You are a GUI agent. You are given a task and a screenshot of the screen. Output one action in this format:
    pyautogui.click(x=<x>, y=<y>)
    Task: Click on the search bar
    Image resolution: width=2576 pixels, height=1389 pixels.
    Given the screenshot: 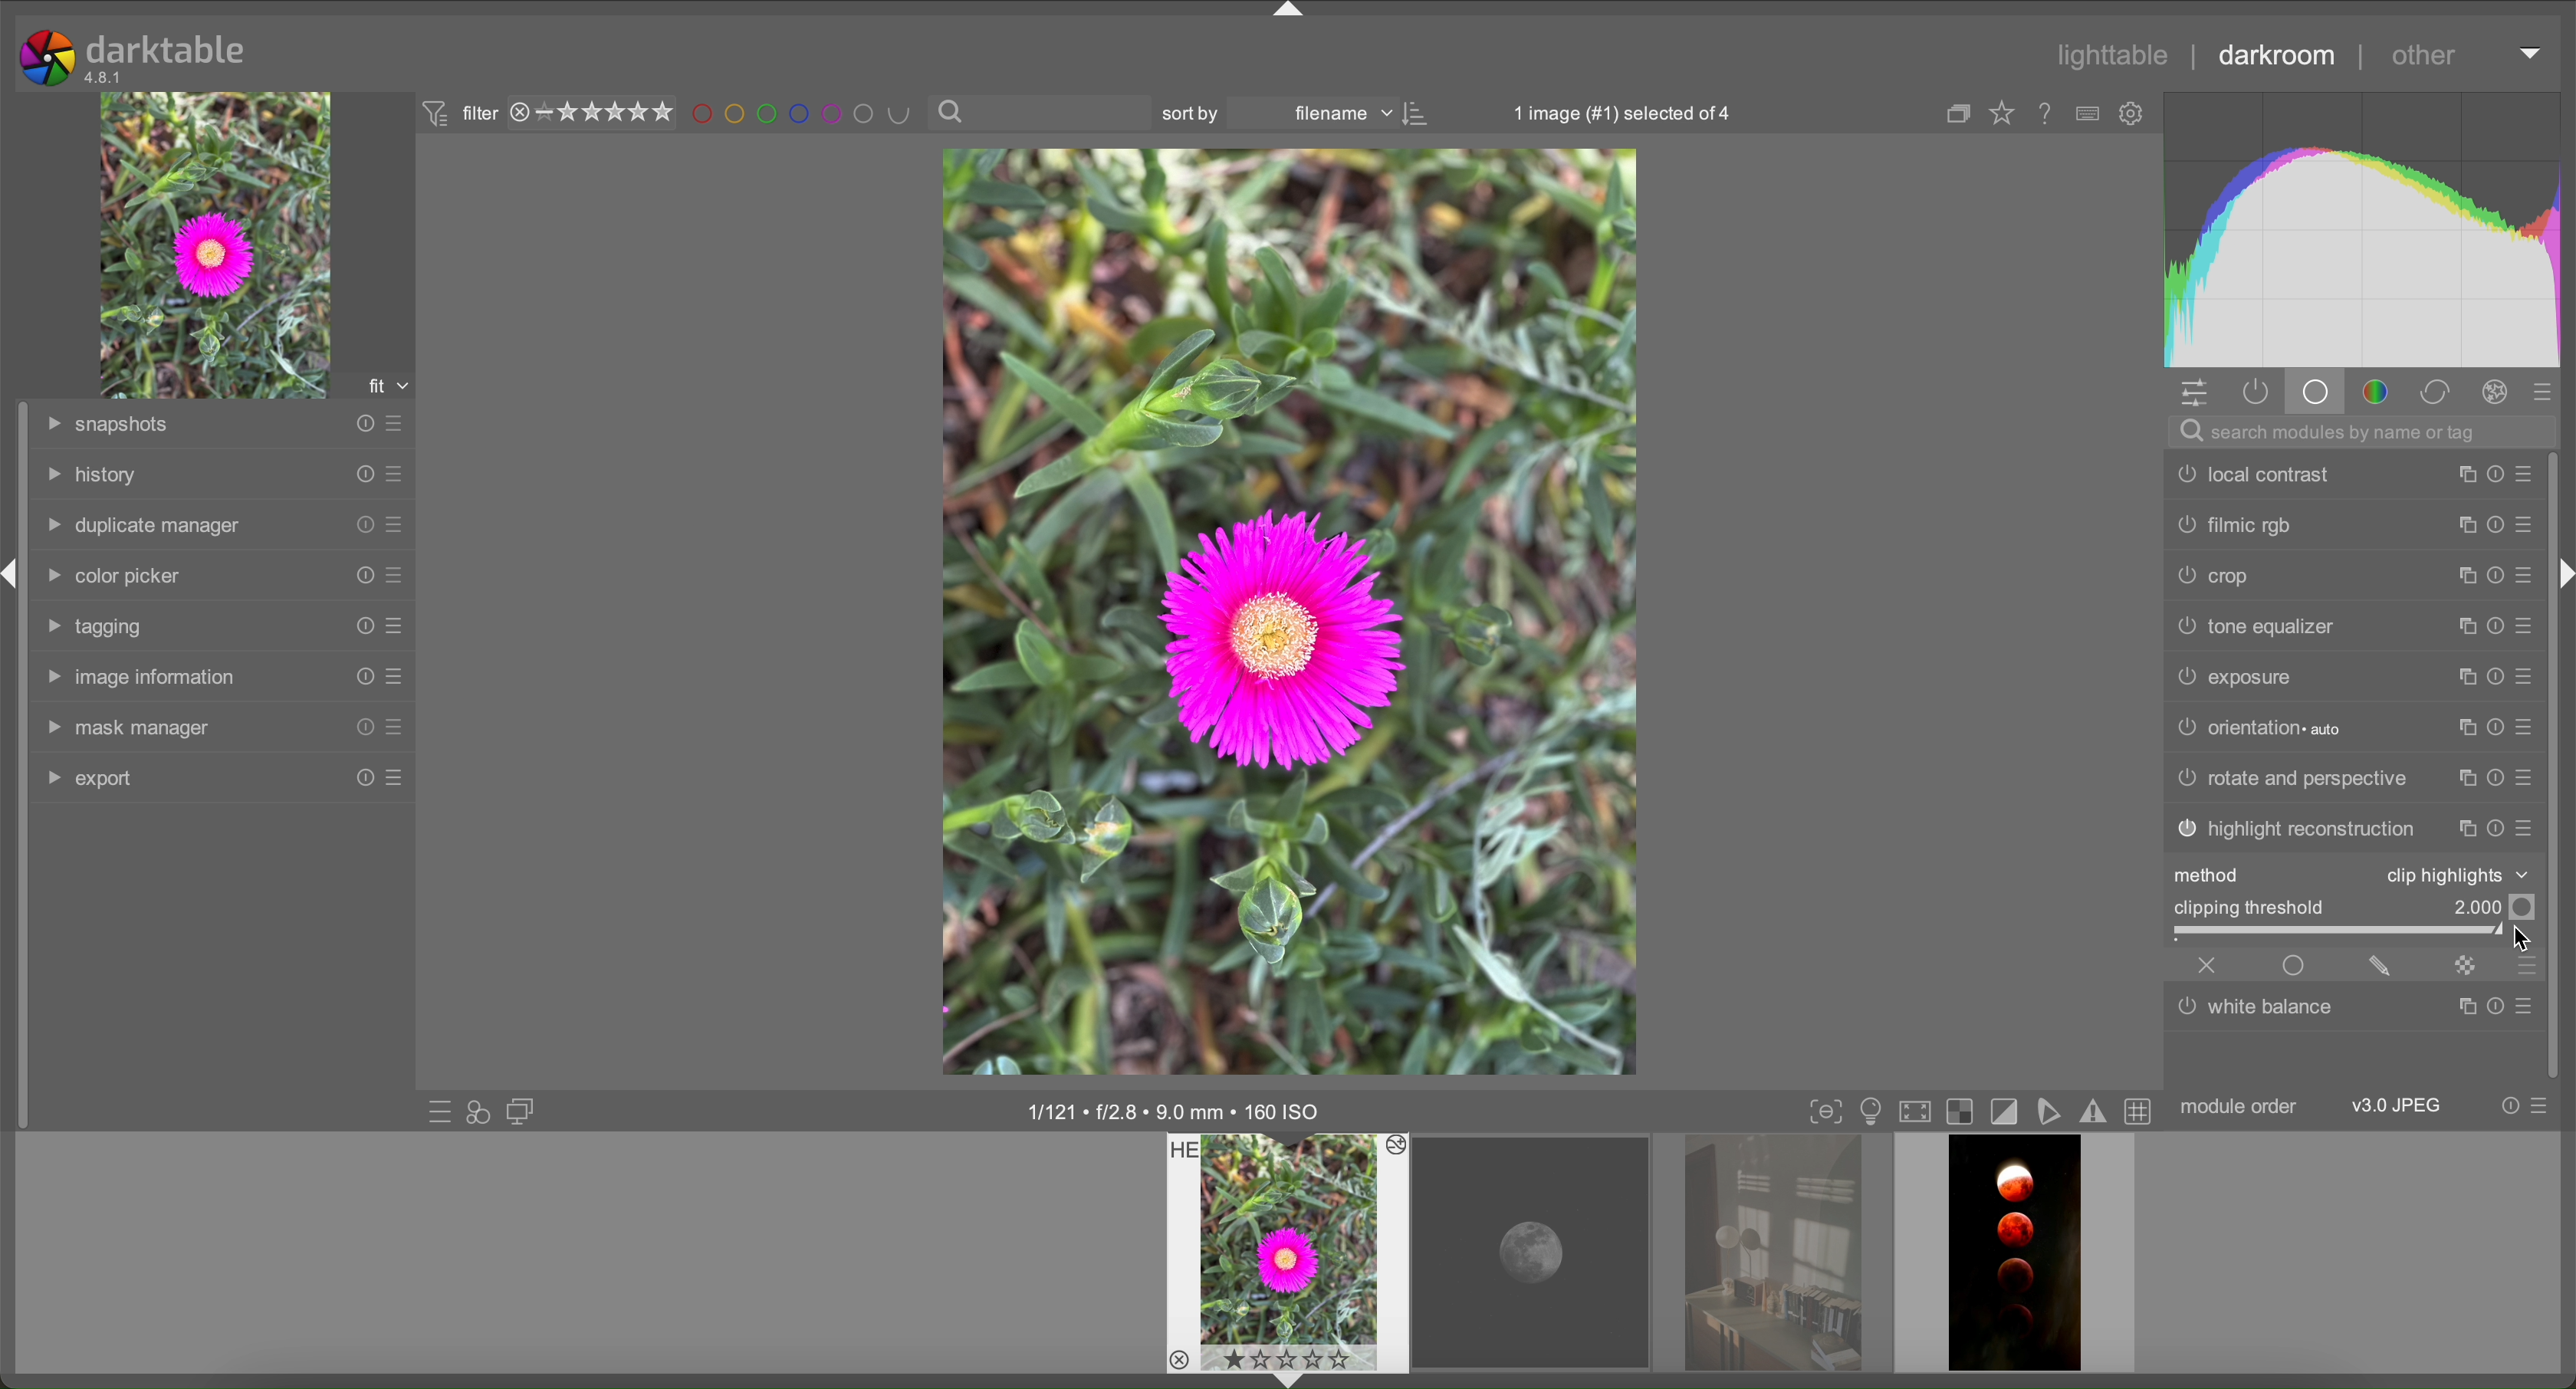 What is the action you would take?
    pyautogui.click(x=1042, y=113)
    